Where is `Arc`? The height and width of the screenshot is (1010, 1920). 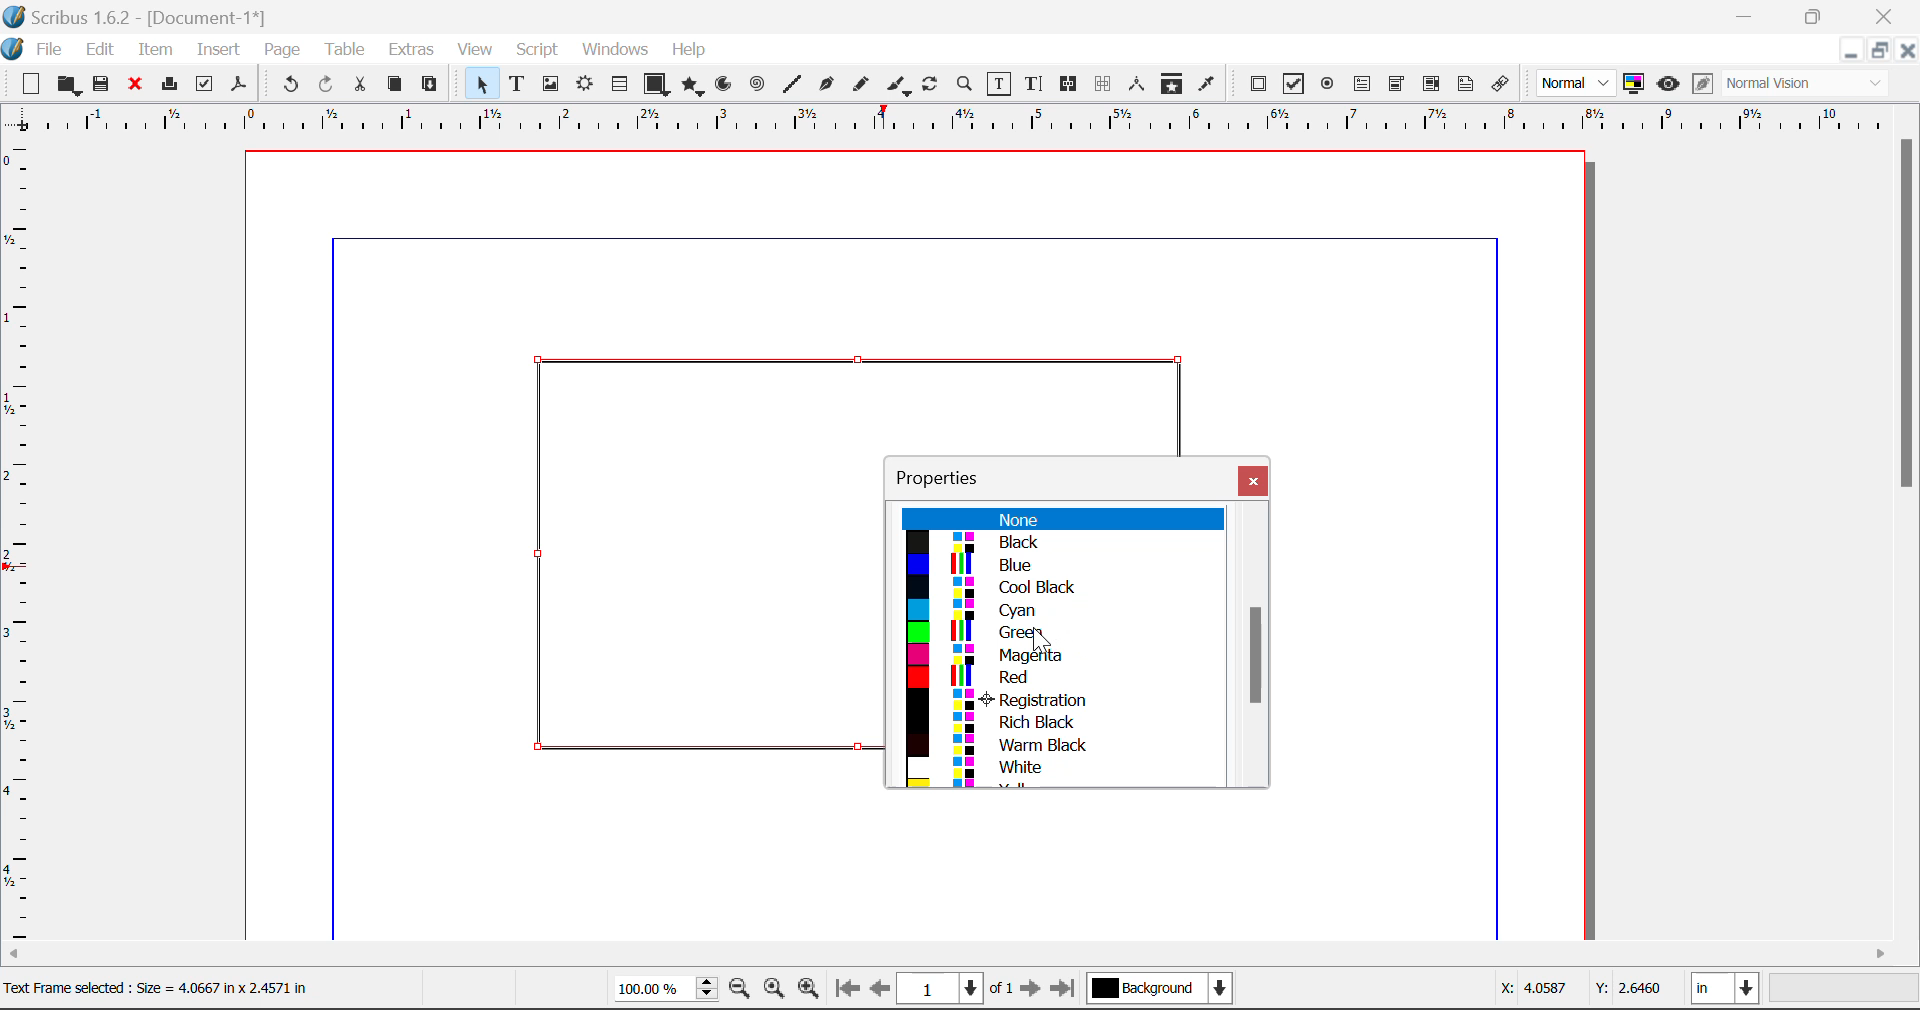 Arc is located at coordinates (725, 86).